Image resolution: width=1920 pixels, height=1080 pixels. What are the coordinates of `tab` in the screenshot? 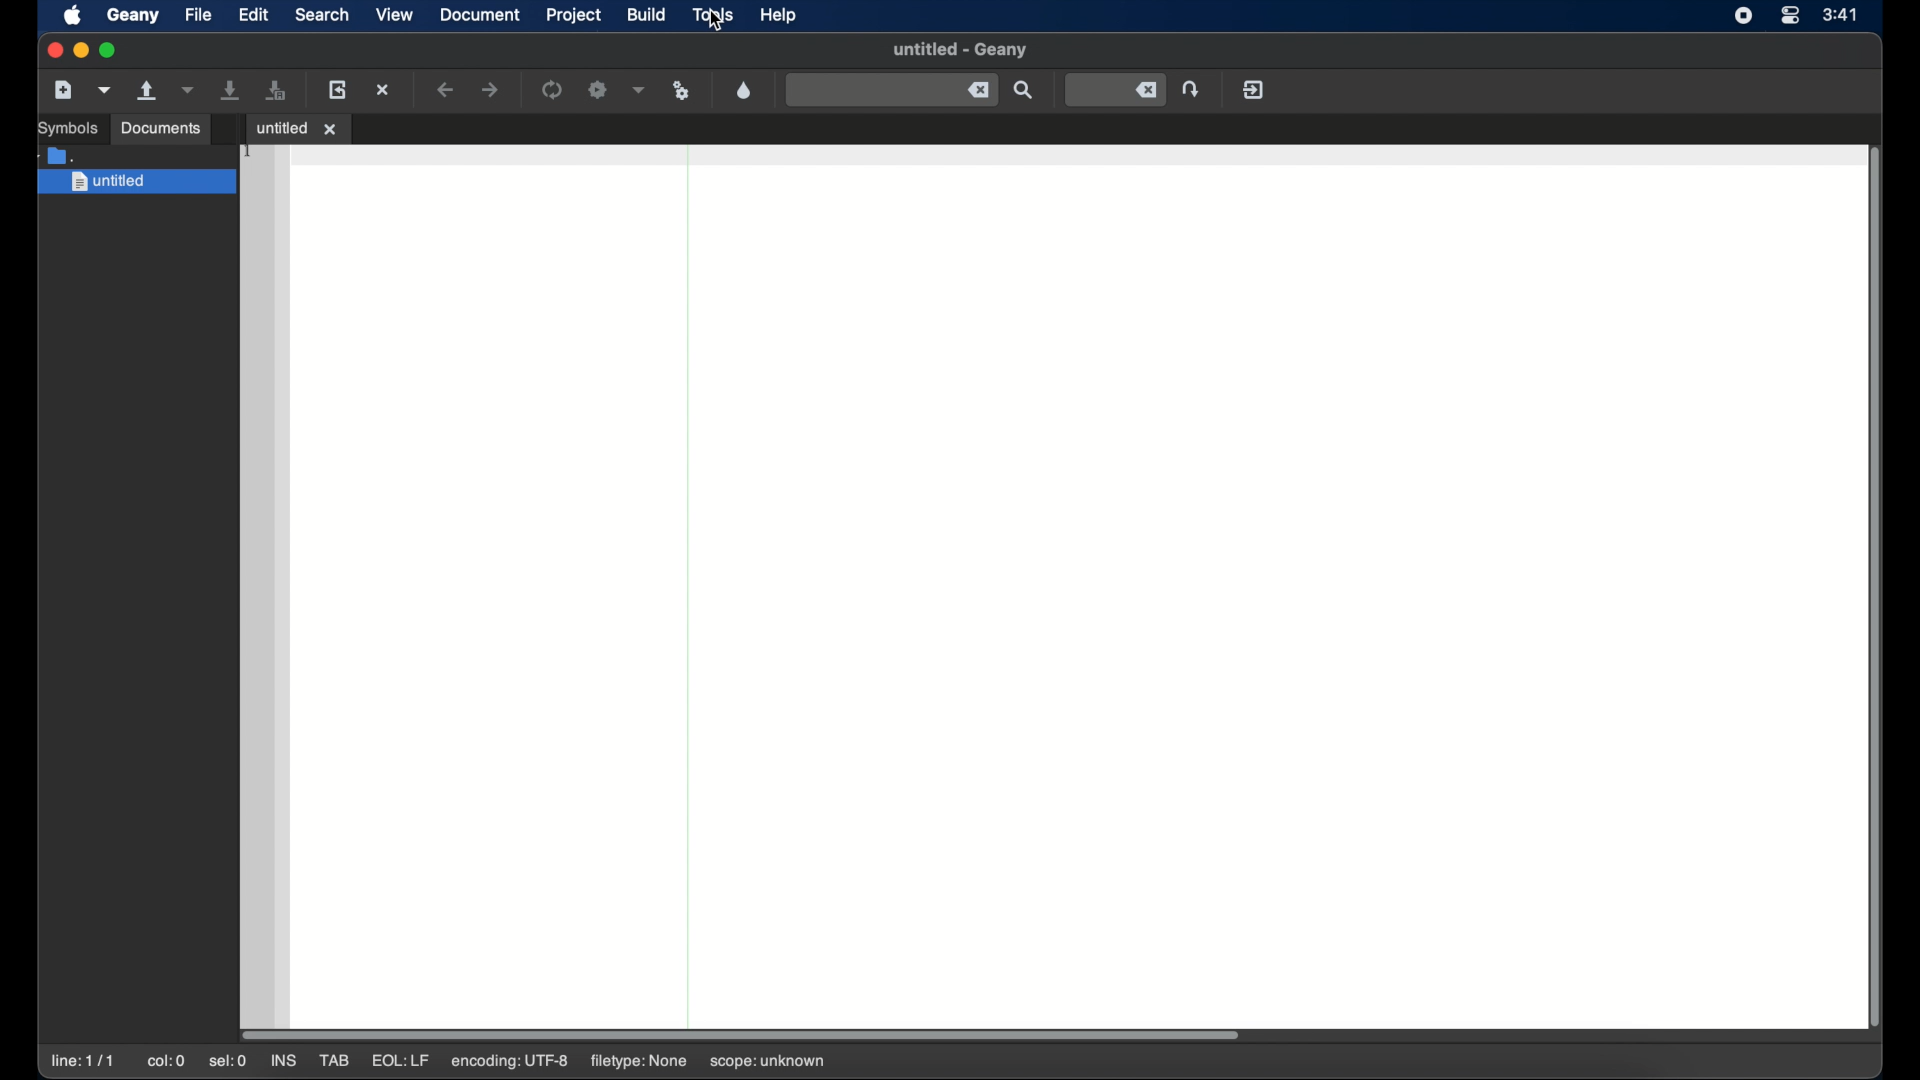 It's located at (336, 1061).